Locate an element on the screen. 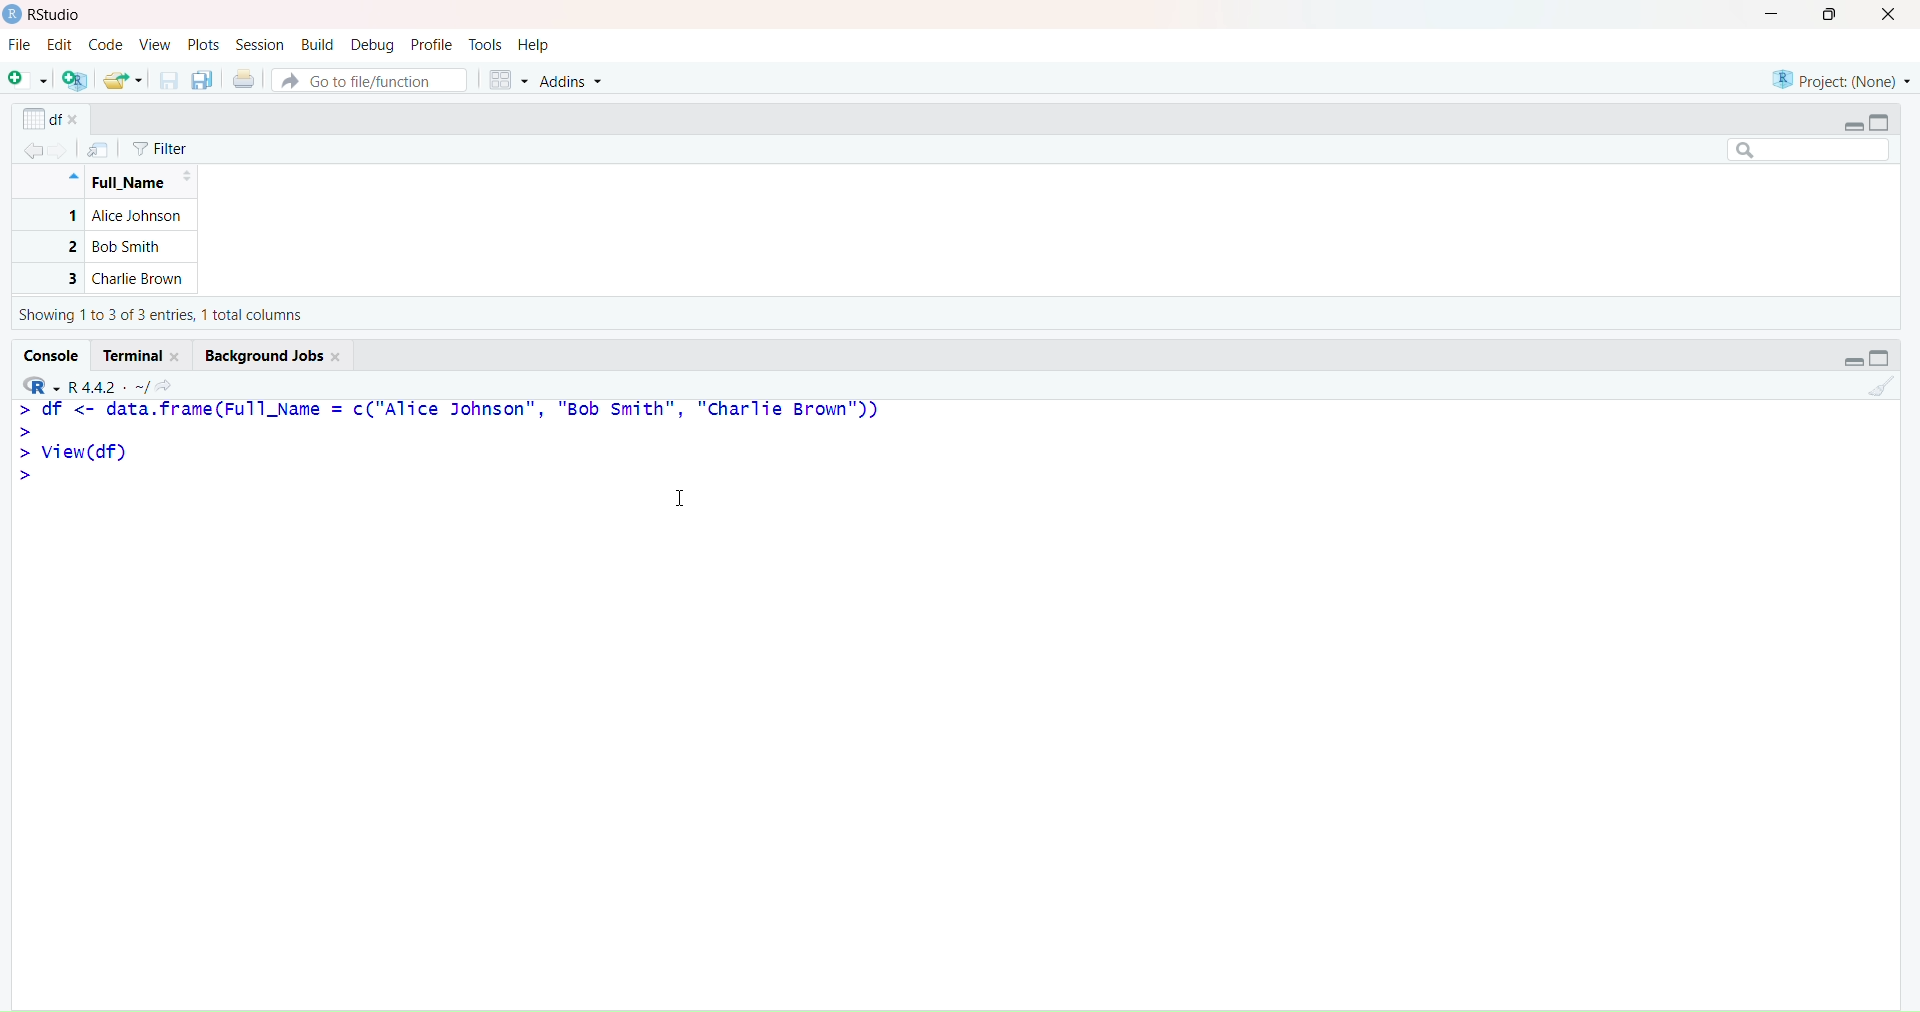  Tools is located at coordinates (486, 43).